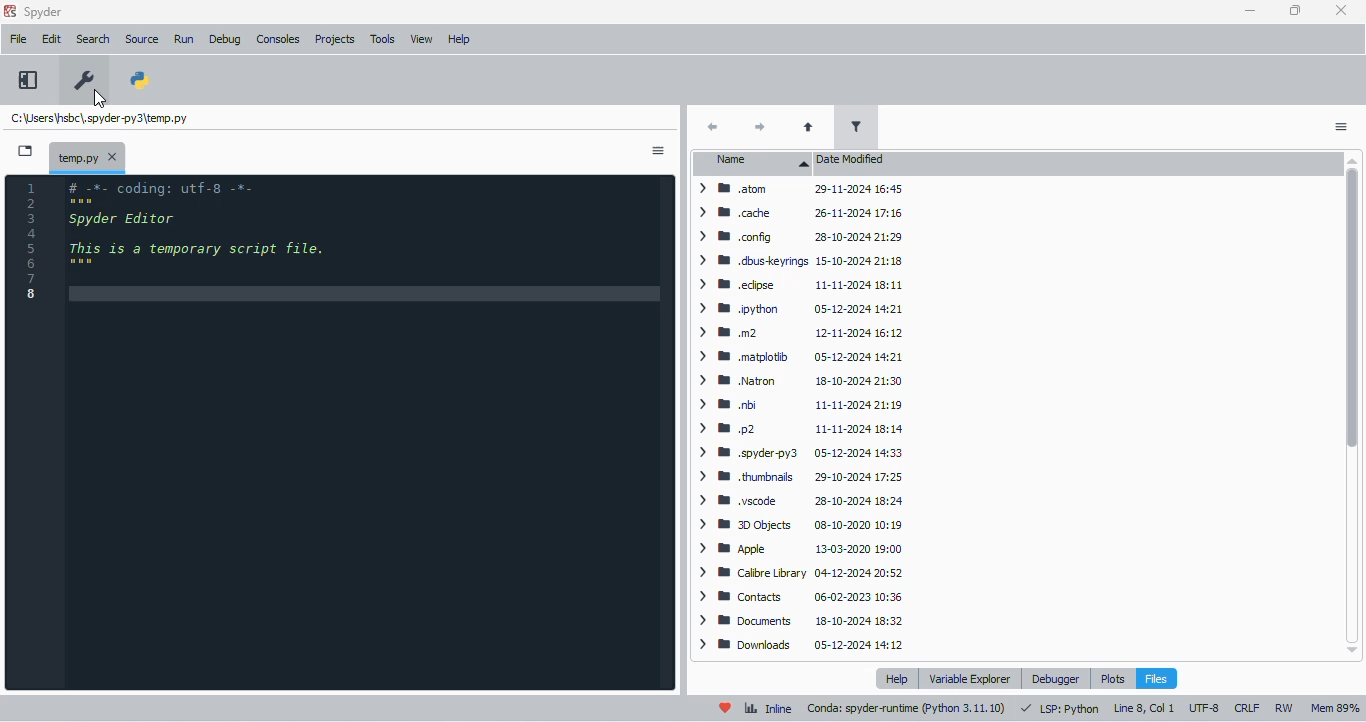 Image resolution: width=1366 pixels, height=722 pixels. What do you see at coordinates (857, 126) in the screenshot?
I see `filter` at bounding box center [857, 126].